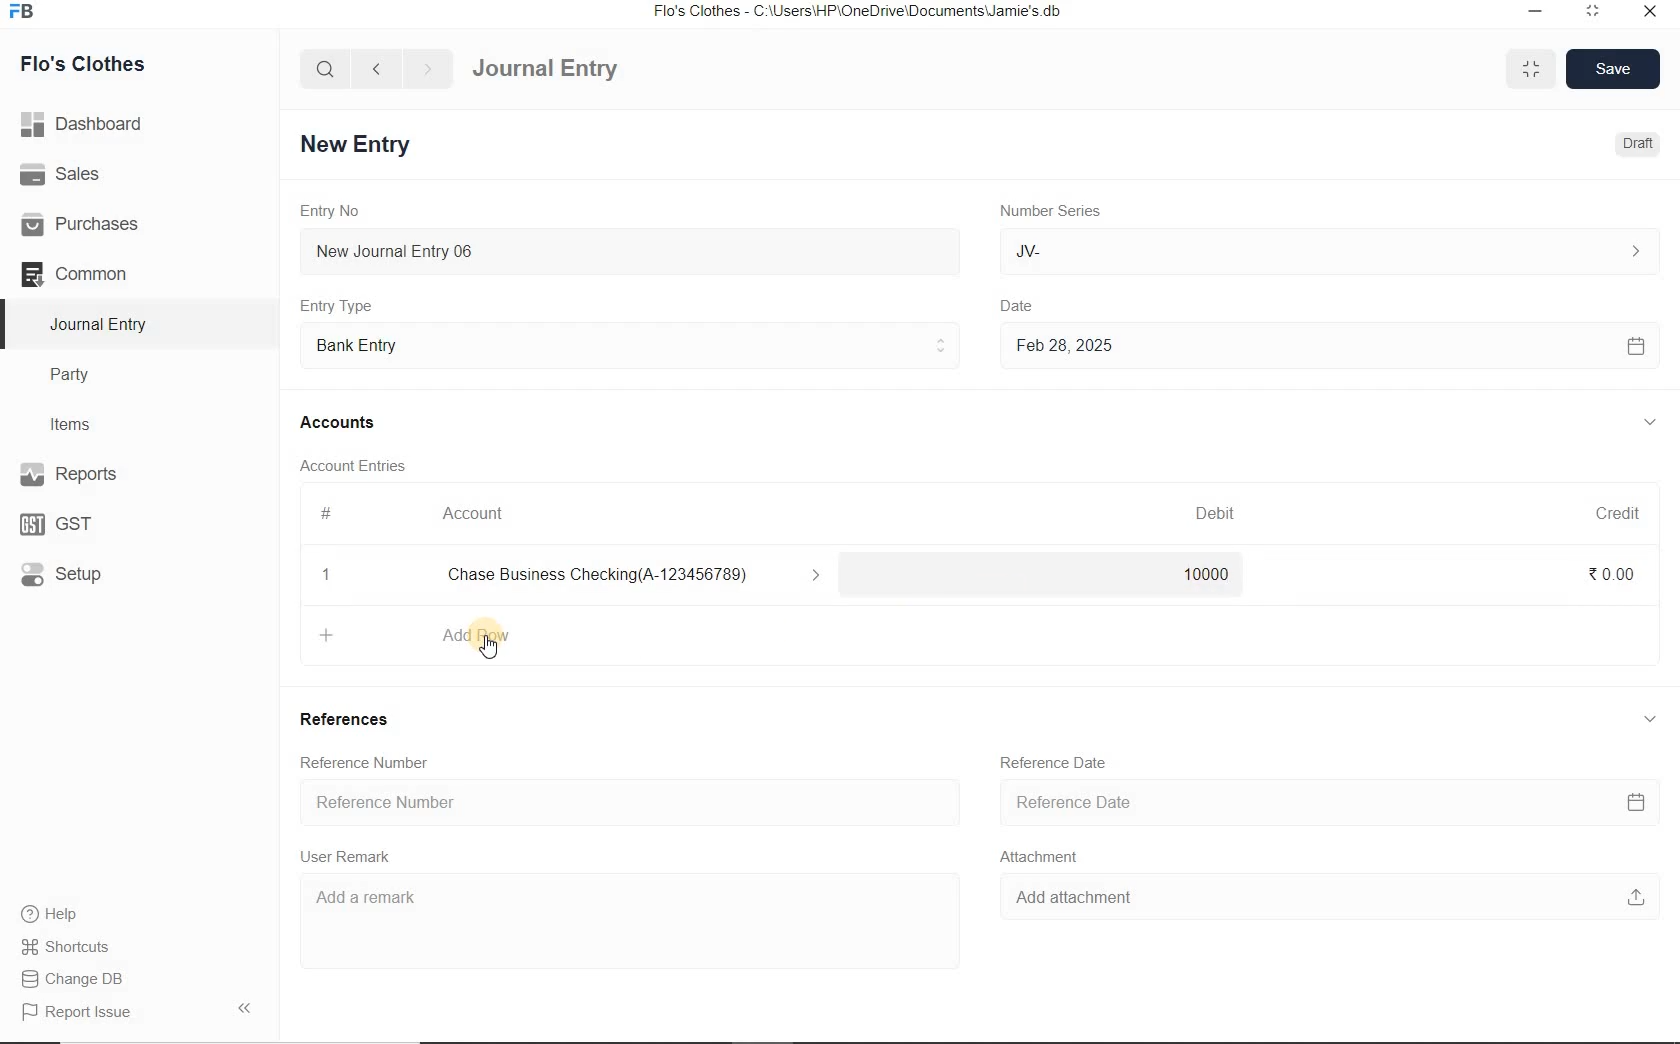  What do you see at coordinates (74, 977) in the screenshot?
I see `Change DB` at bounding box center [74, 977].